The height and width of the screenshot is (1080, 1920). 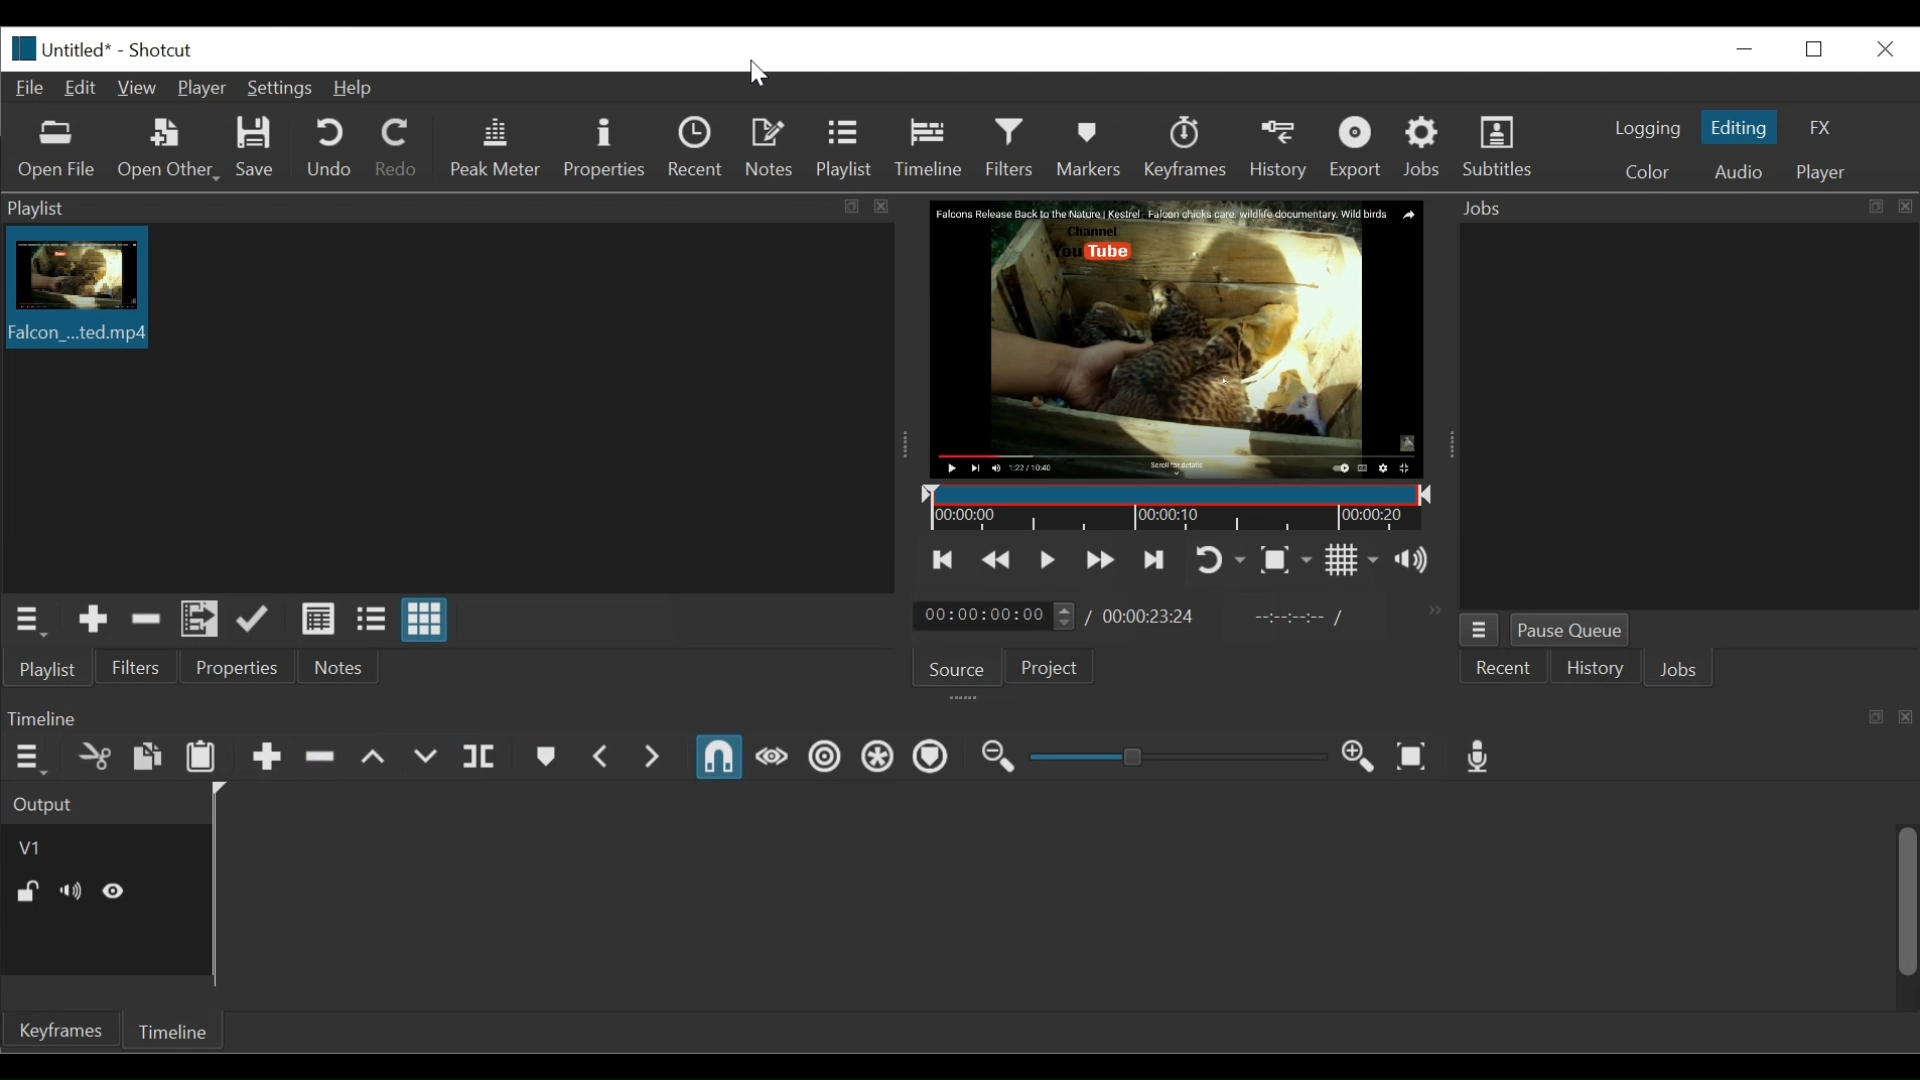 What do you see at coordinates (1687, 417) in the screenshot?
I see `Jobs panel` at bounding box center [1687, 417].